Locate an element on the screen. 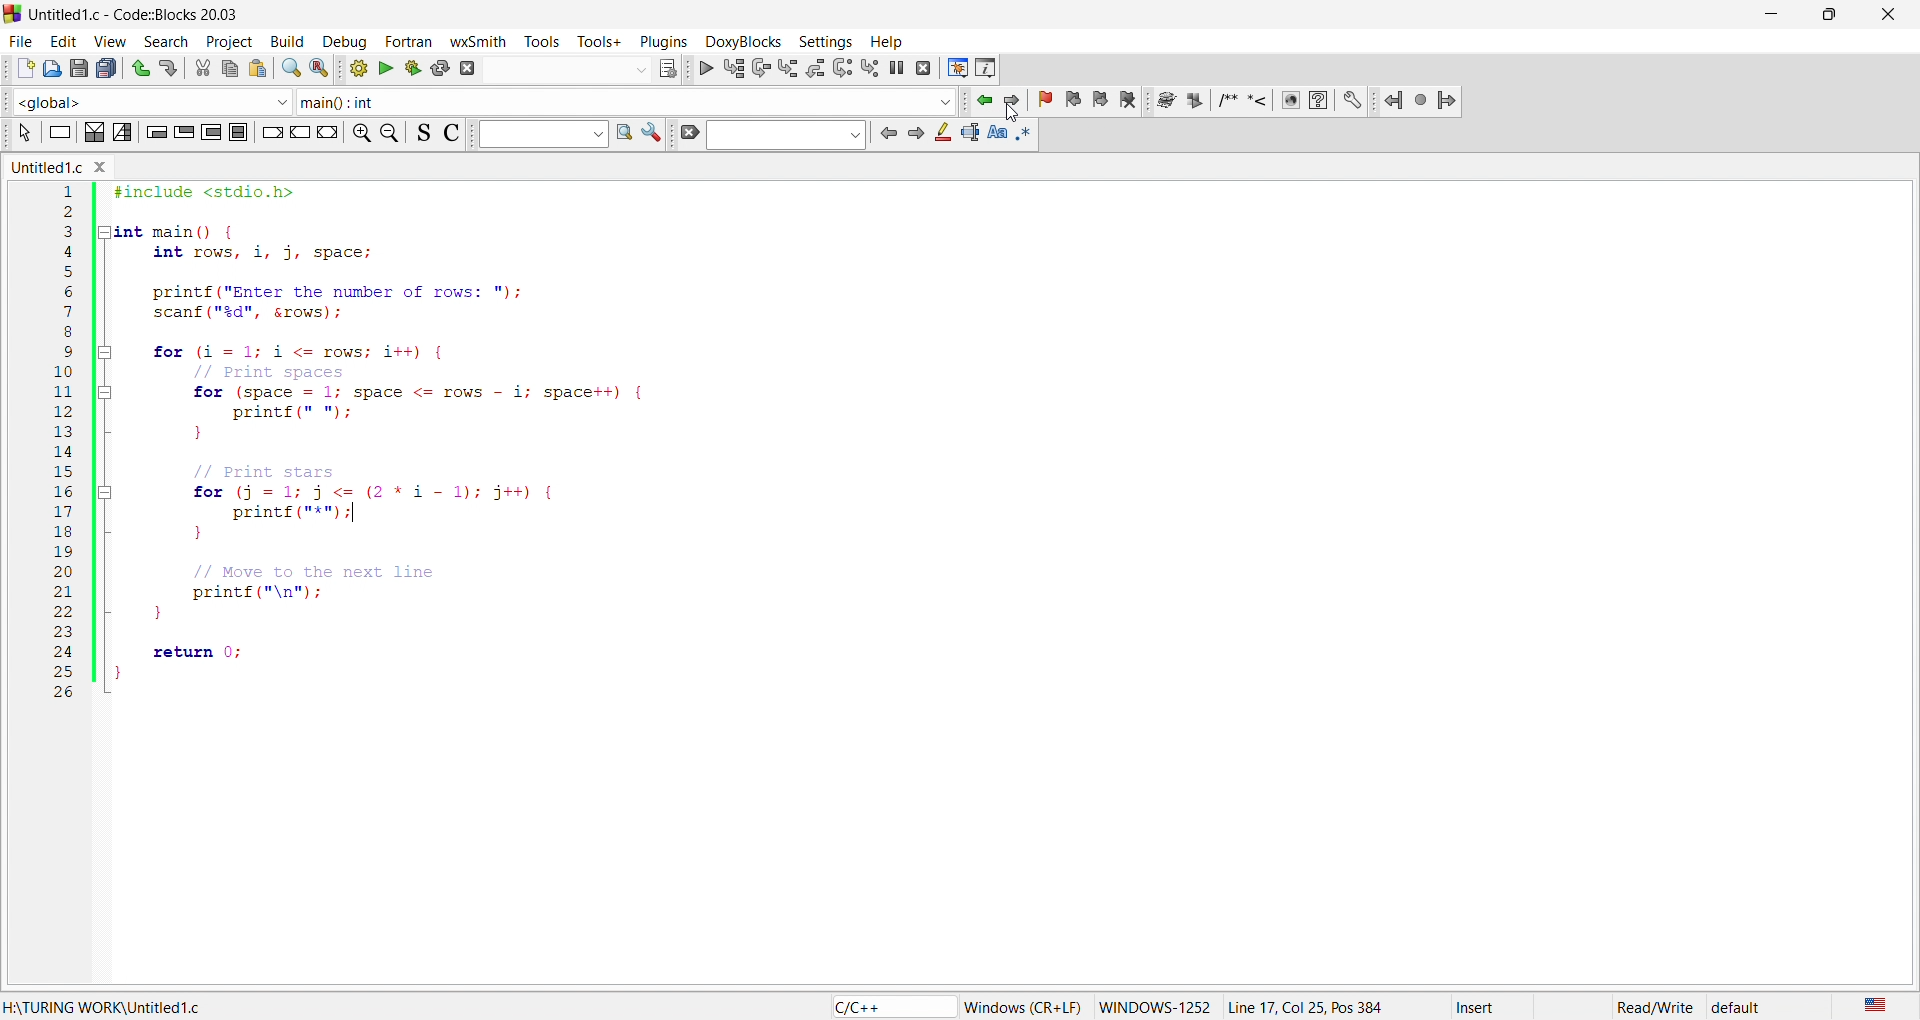  build is located at coordinates (286, 39).